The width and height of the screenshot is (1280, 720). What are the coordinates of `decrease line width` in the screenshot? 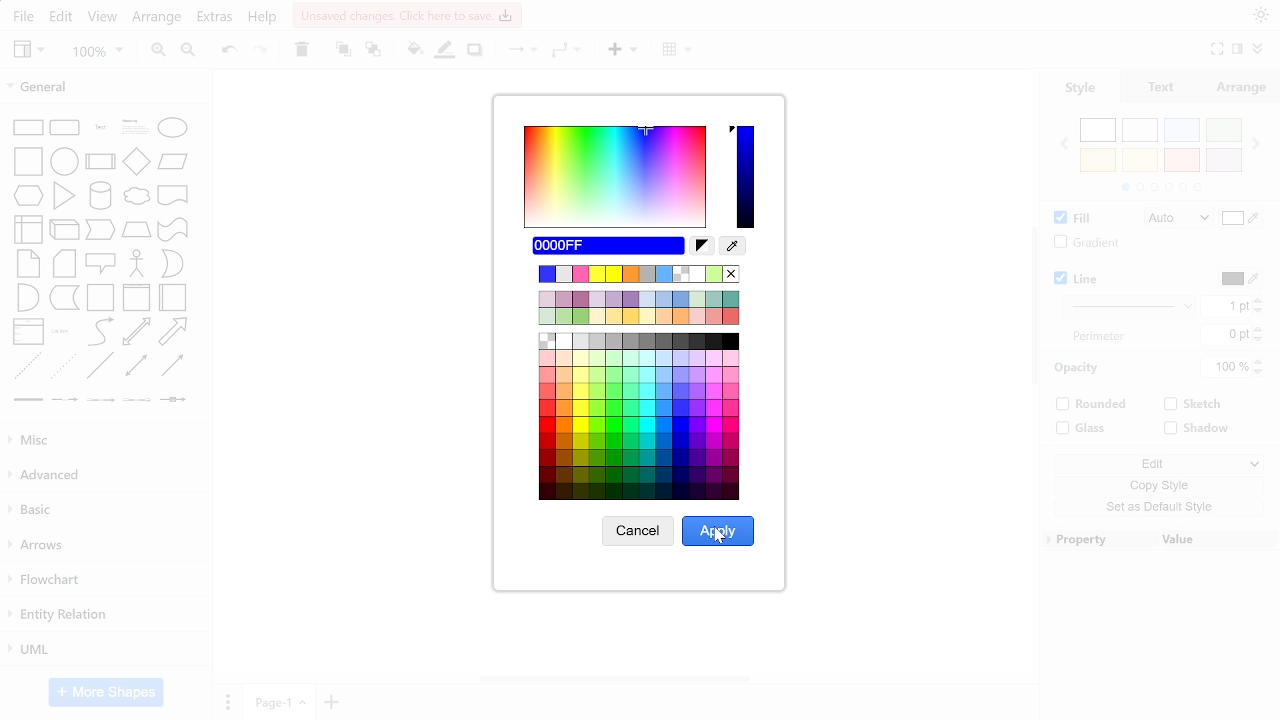 It's located at (1259, 311).